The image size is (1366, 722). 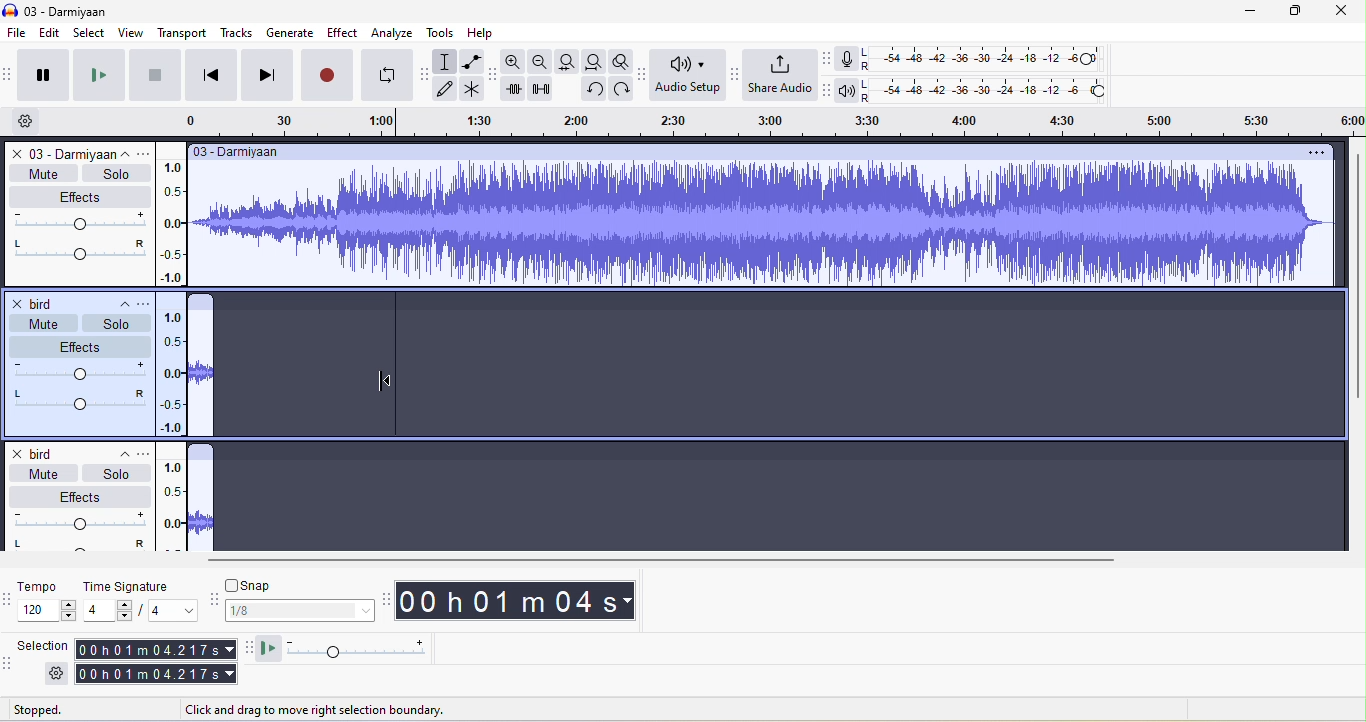 What do you see at coordinates (78, 521) in the screenshot?
I see `volume` at bounding box center [78, 521].